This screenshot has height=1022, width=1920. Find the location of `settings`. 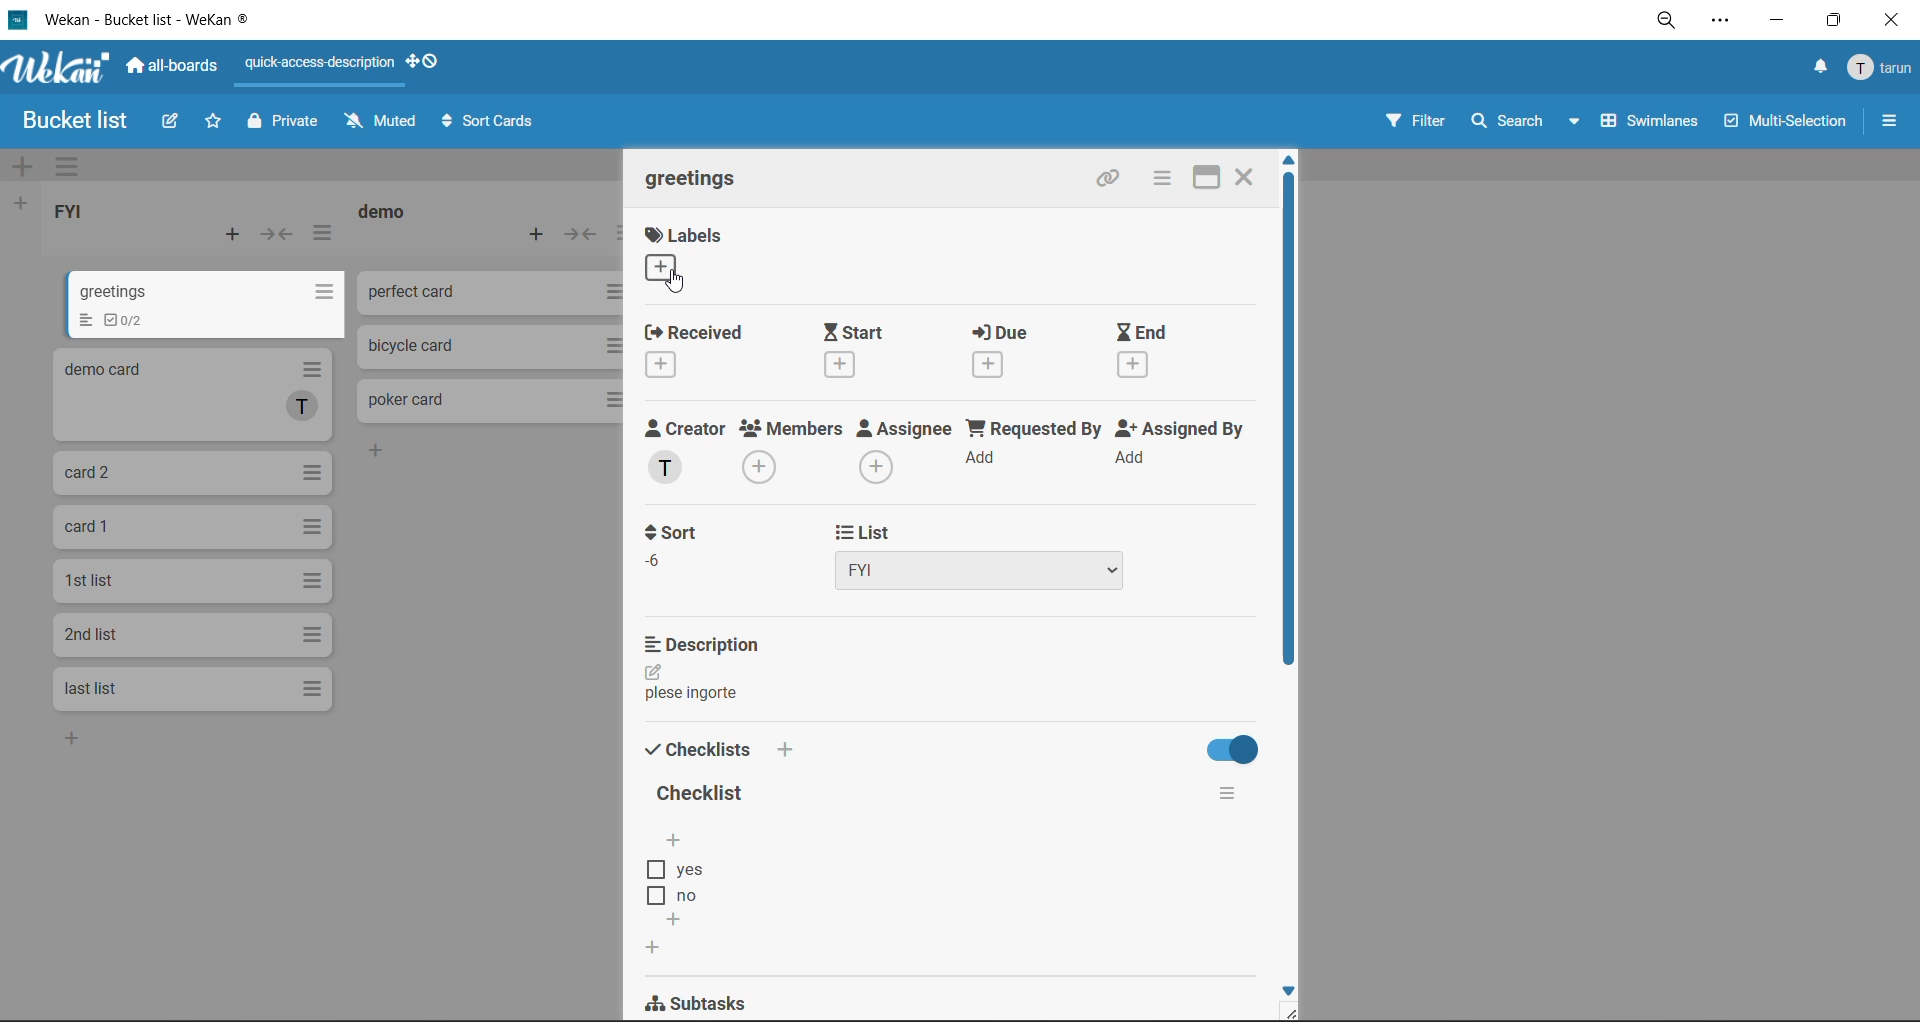

settings is located at coordinates (1725, 23).